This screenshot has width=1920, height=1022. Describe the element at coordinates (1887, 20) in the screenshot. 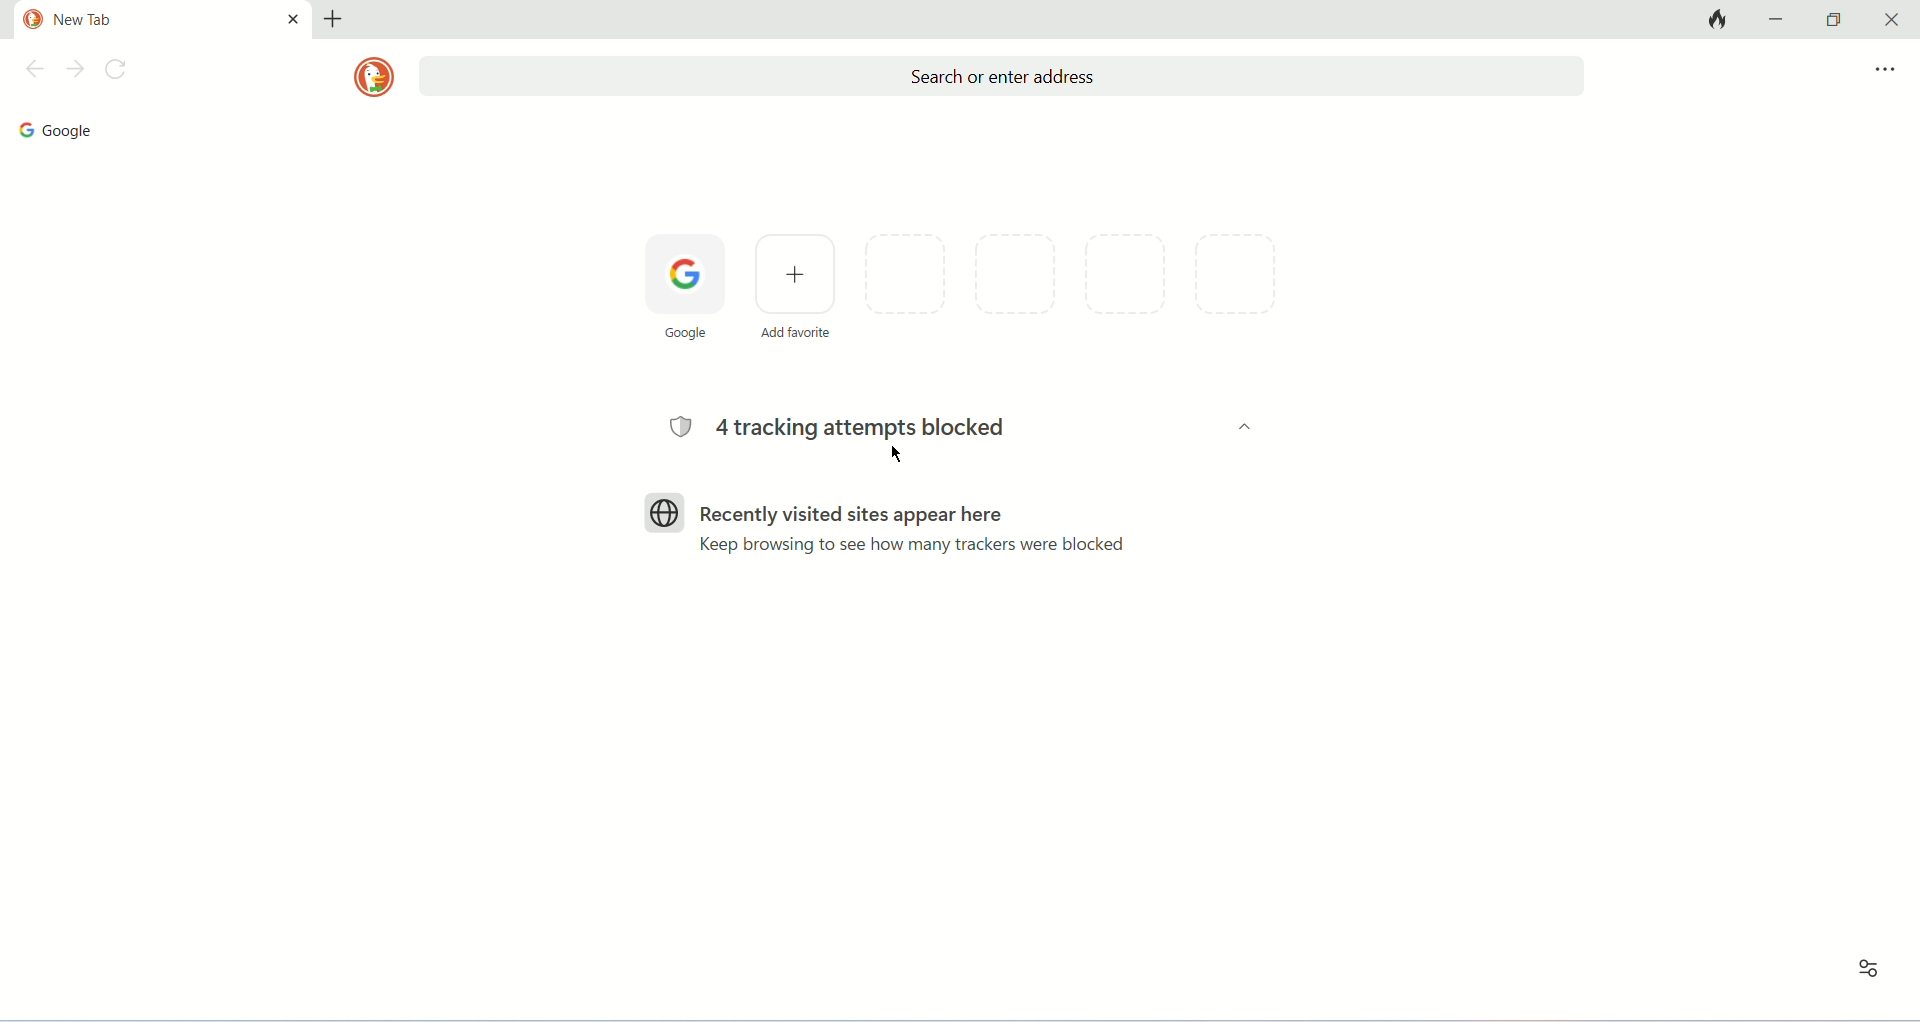

I see `close` at that location.